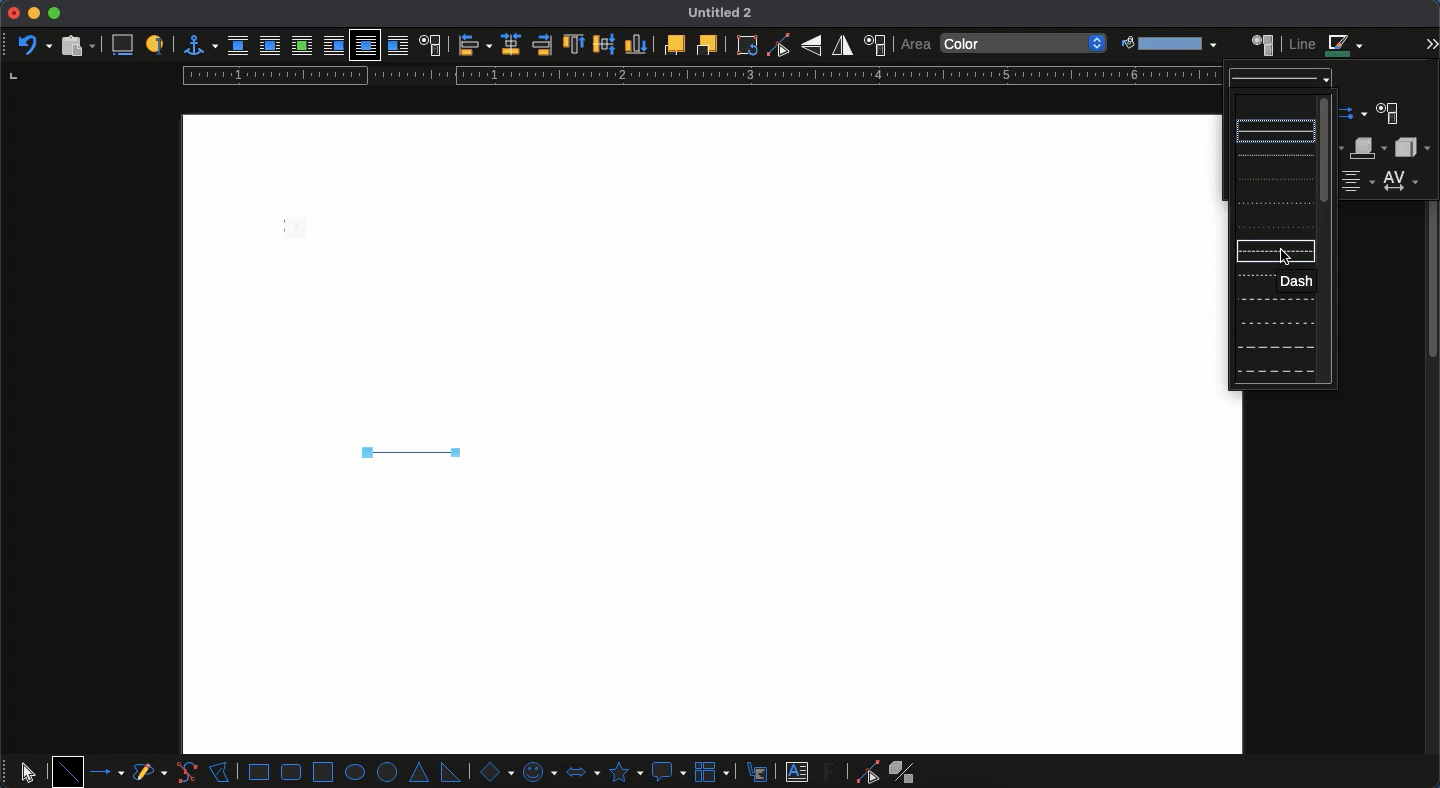  I want to click on curve, so click(186, 772).